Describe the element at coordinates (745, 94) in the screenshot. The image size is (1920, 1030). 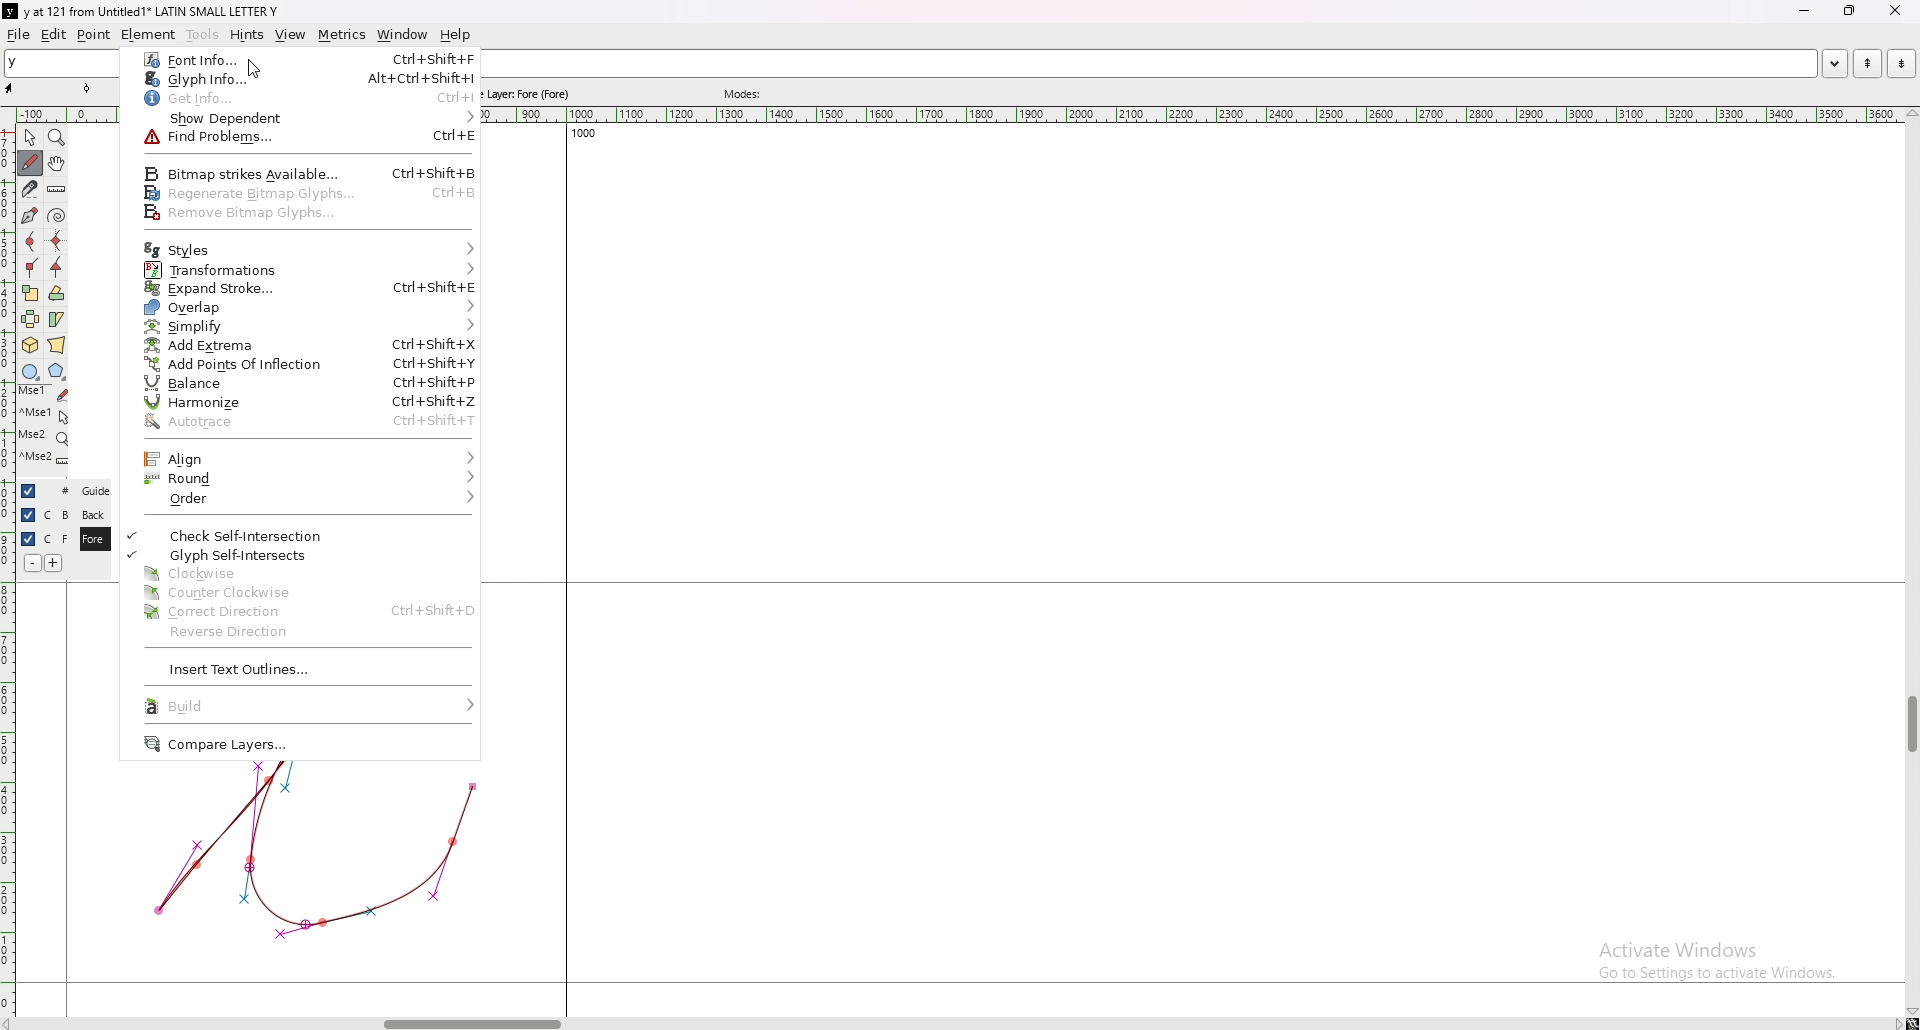
I see `modes` at that location.